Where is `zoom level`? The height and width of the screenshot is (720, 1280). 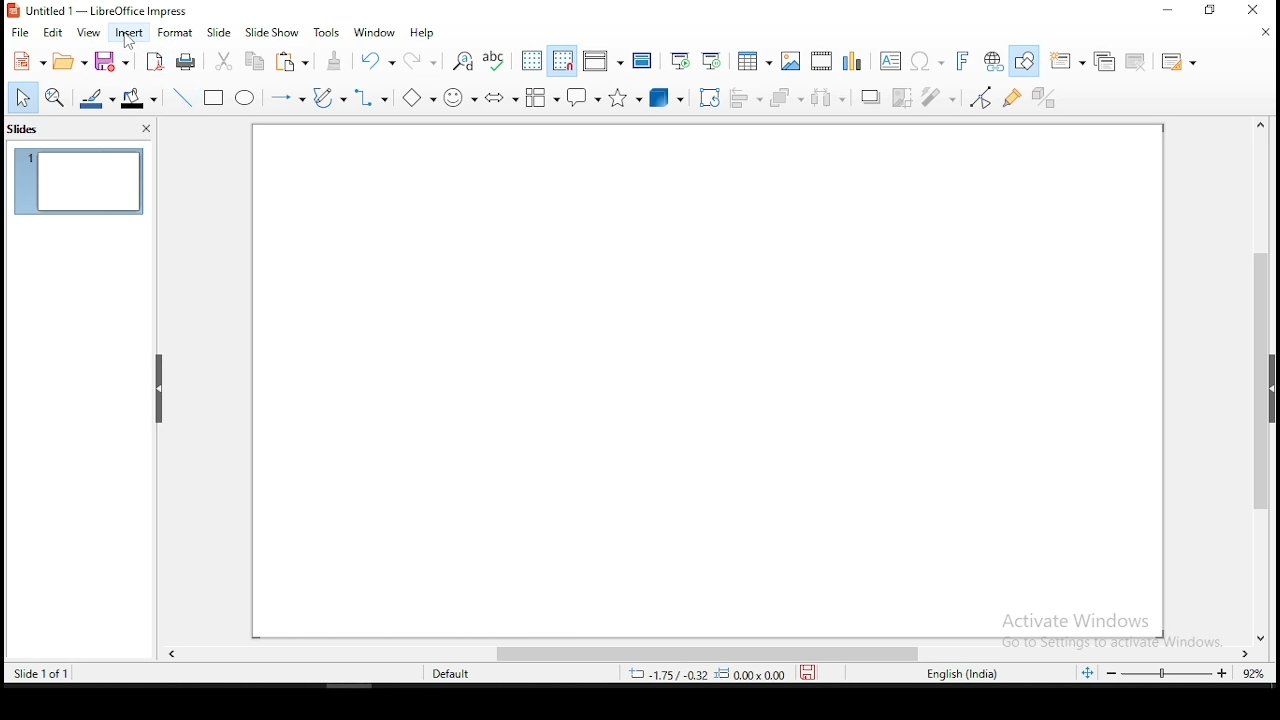
zoom level is located at coordinates (1166, 675).